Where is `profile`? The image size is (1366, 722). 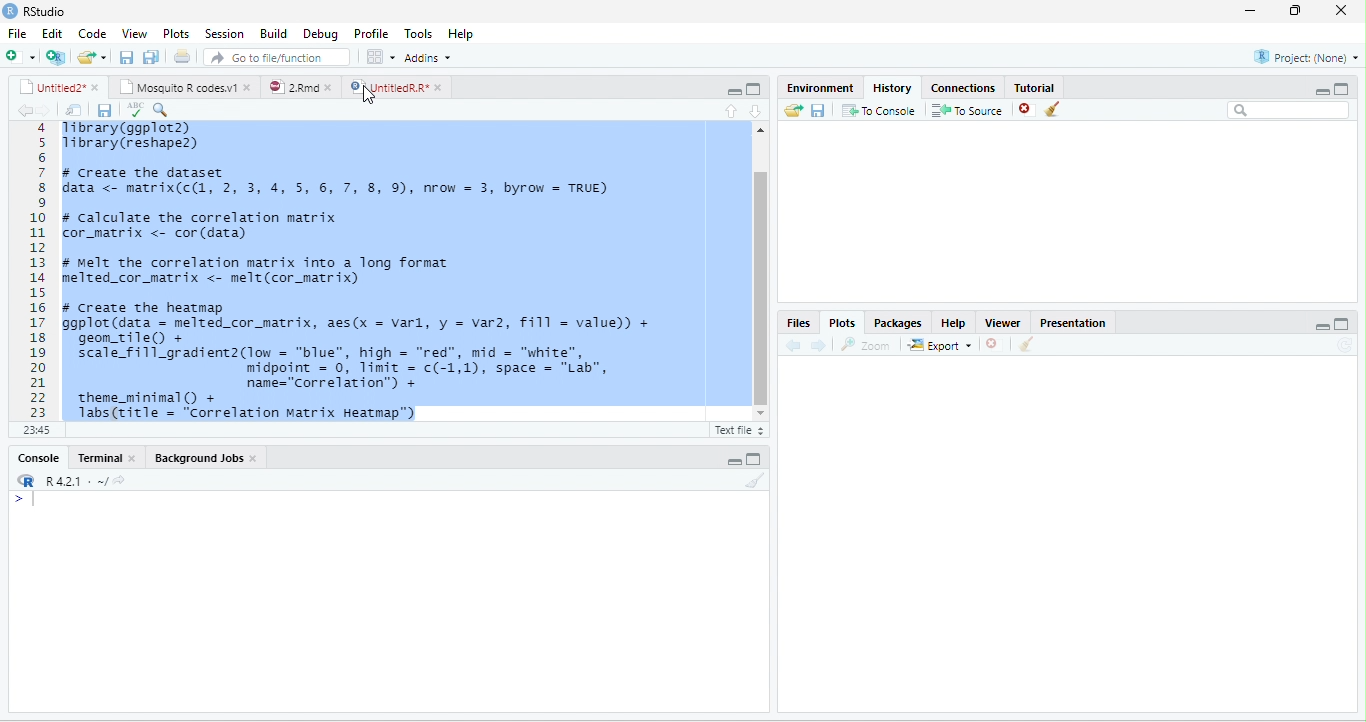 profile is located at coordinates (370, 33).